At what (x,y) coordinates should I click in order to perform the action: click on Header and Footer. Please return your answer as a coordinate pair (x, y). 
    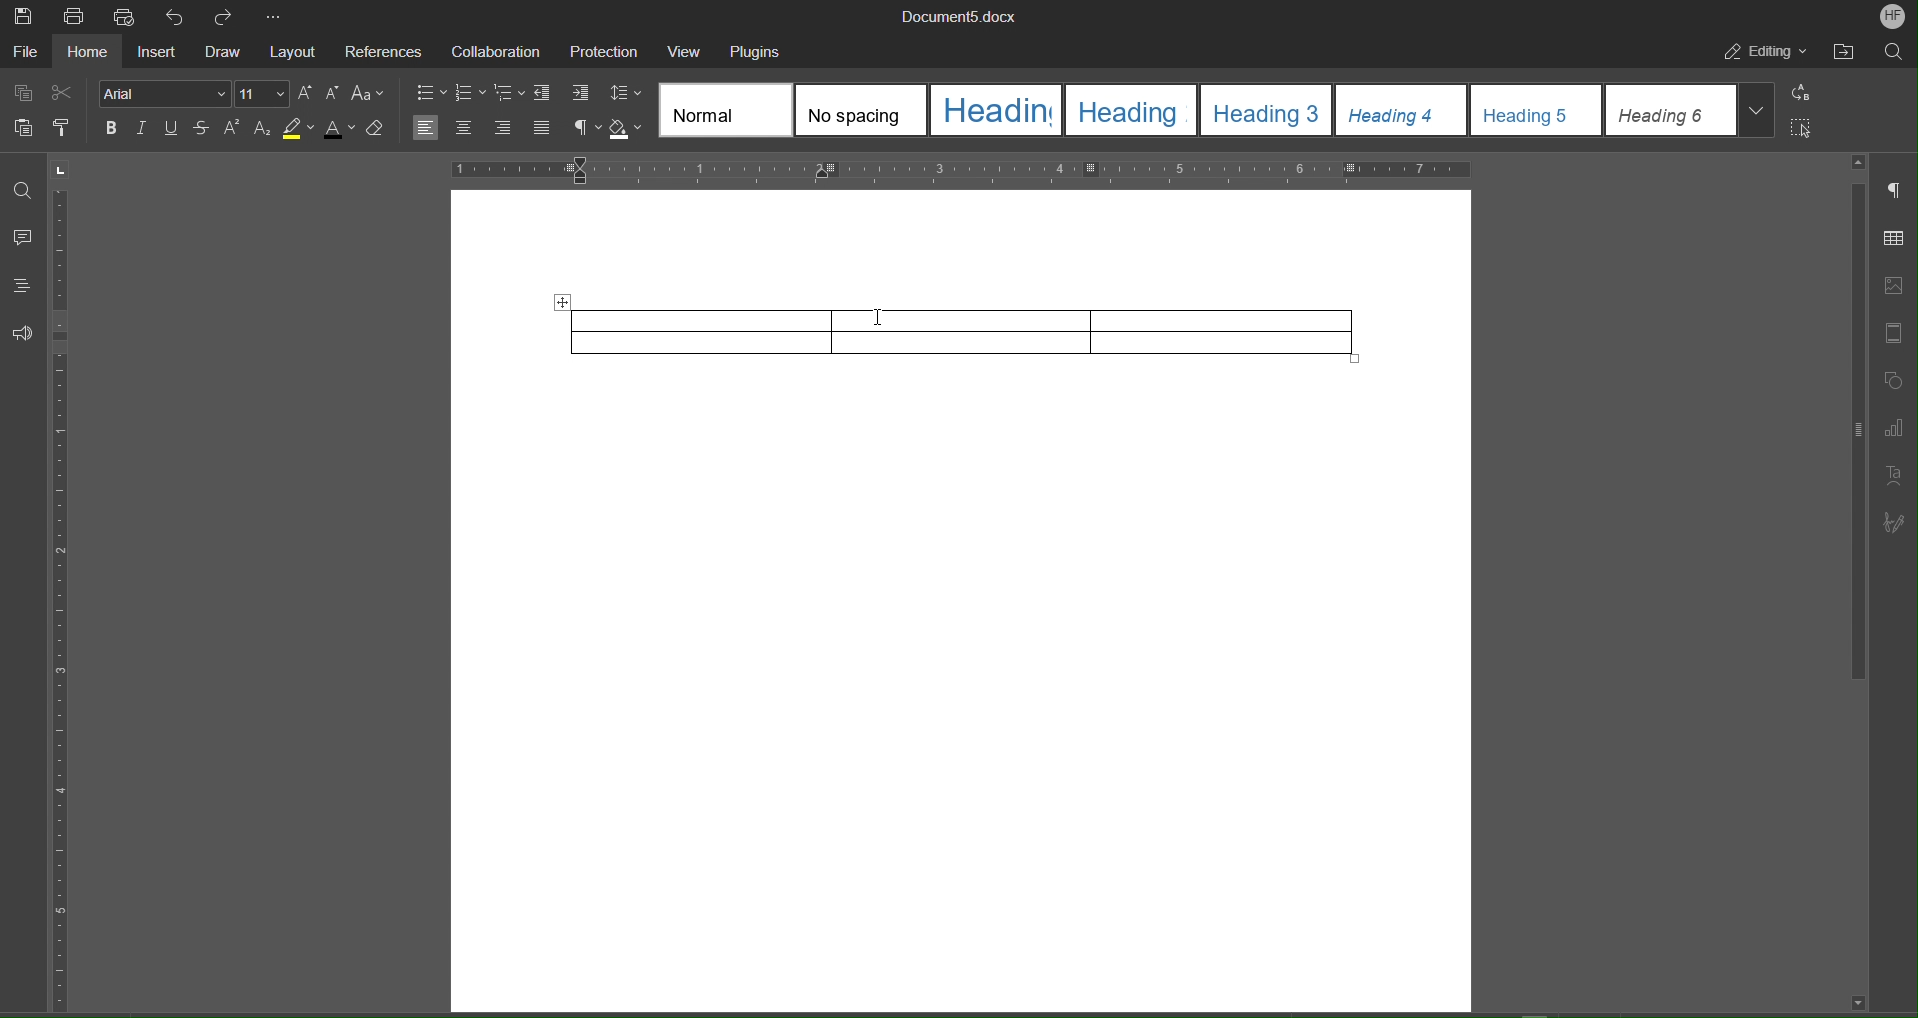
    Looking at the image, I should click on (1896, 333).